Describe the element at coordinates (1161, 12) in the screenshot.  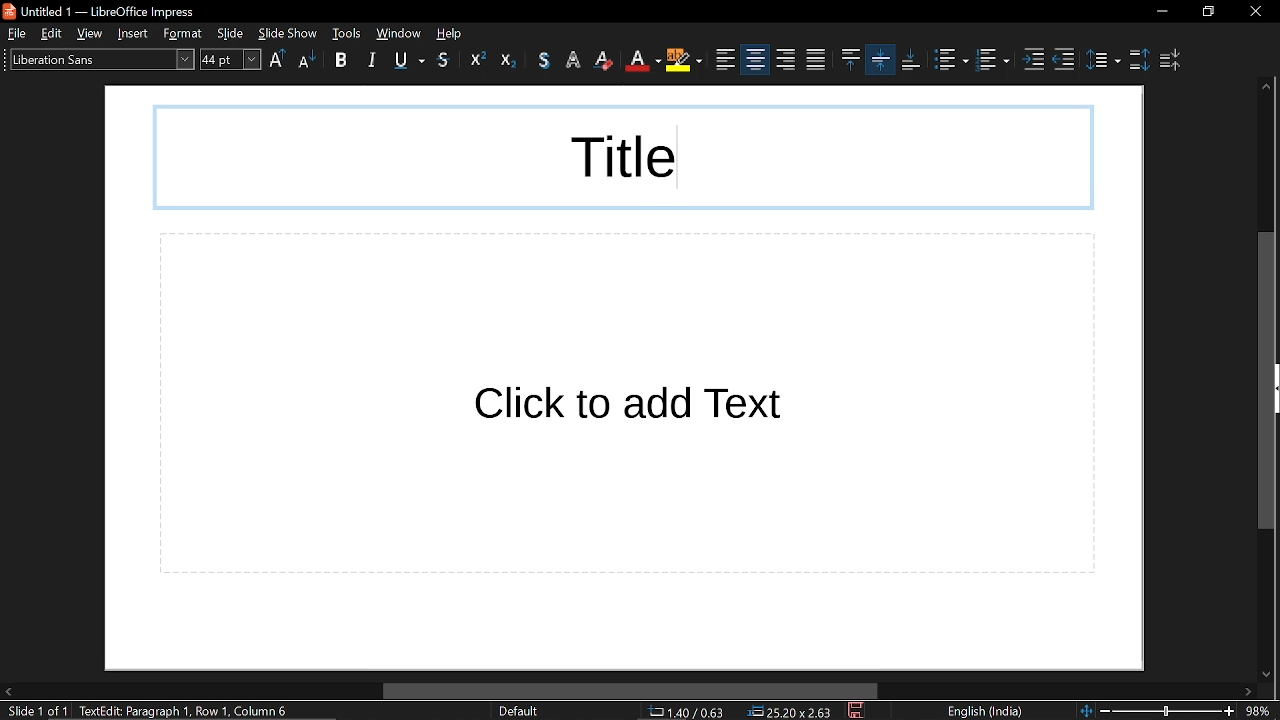
I see `minimize` at that location.